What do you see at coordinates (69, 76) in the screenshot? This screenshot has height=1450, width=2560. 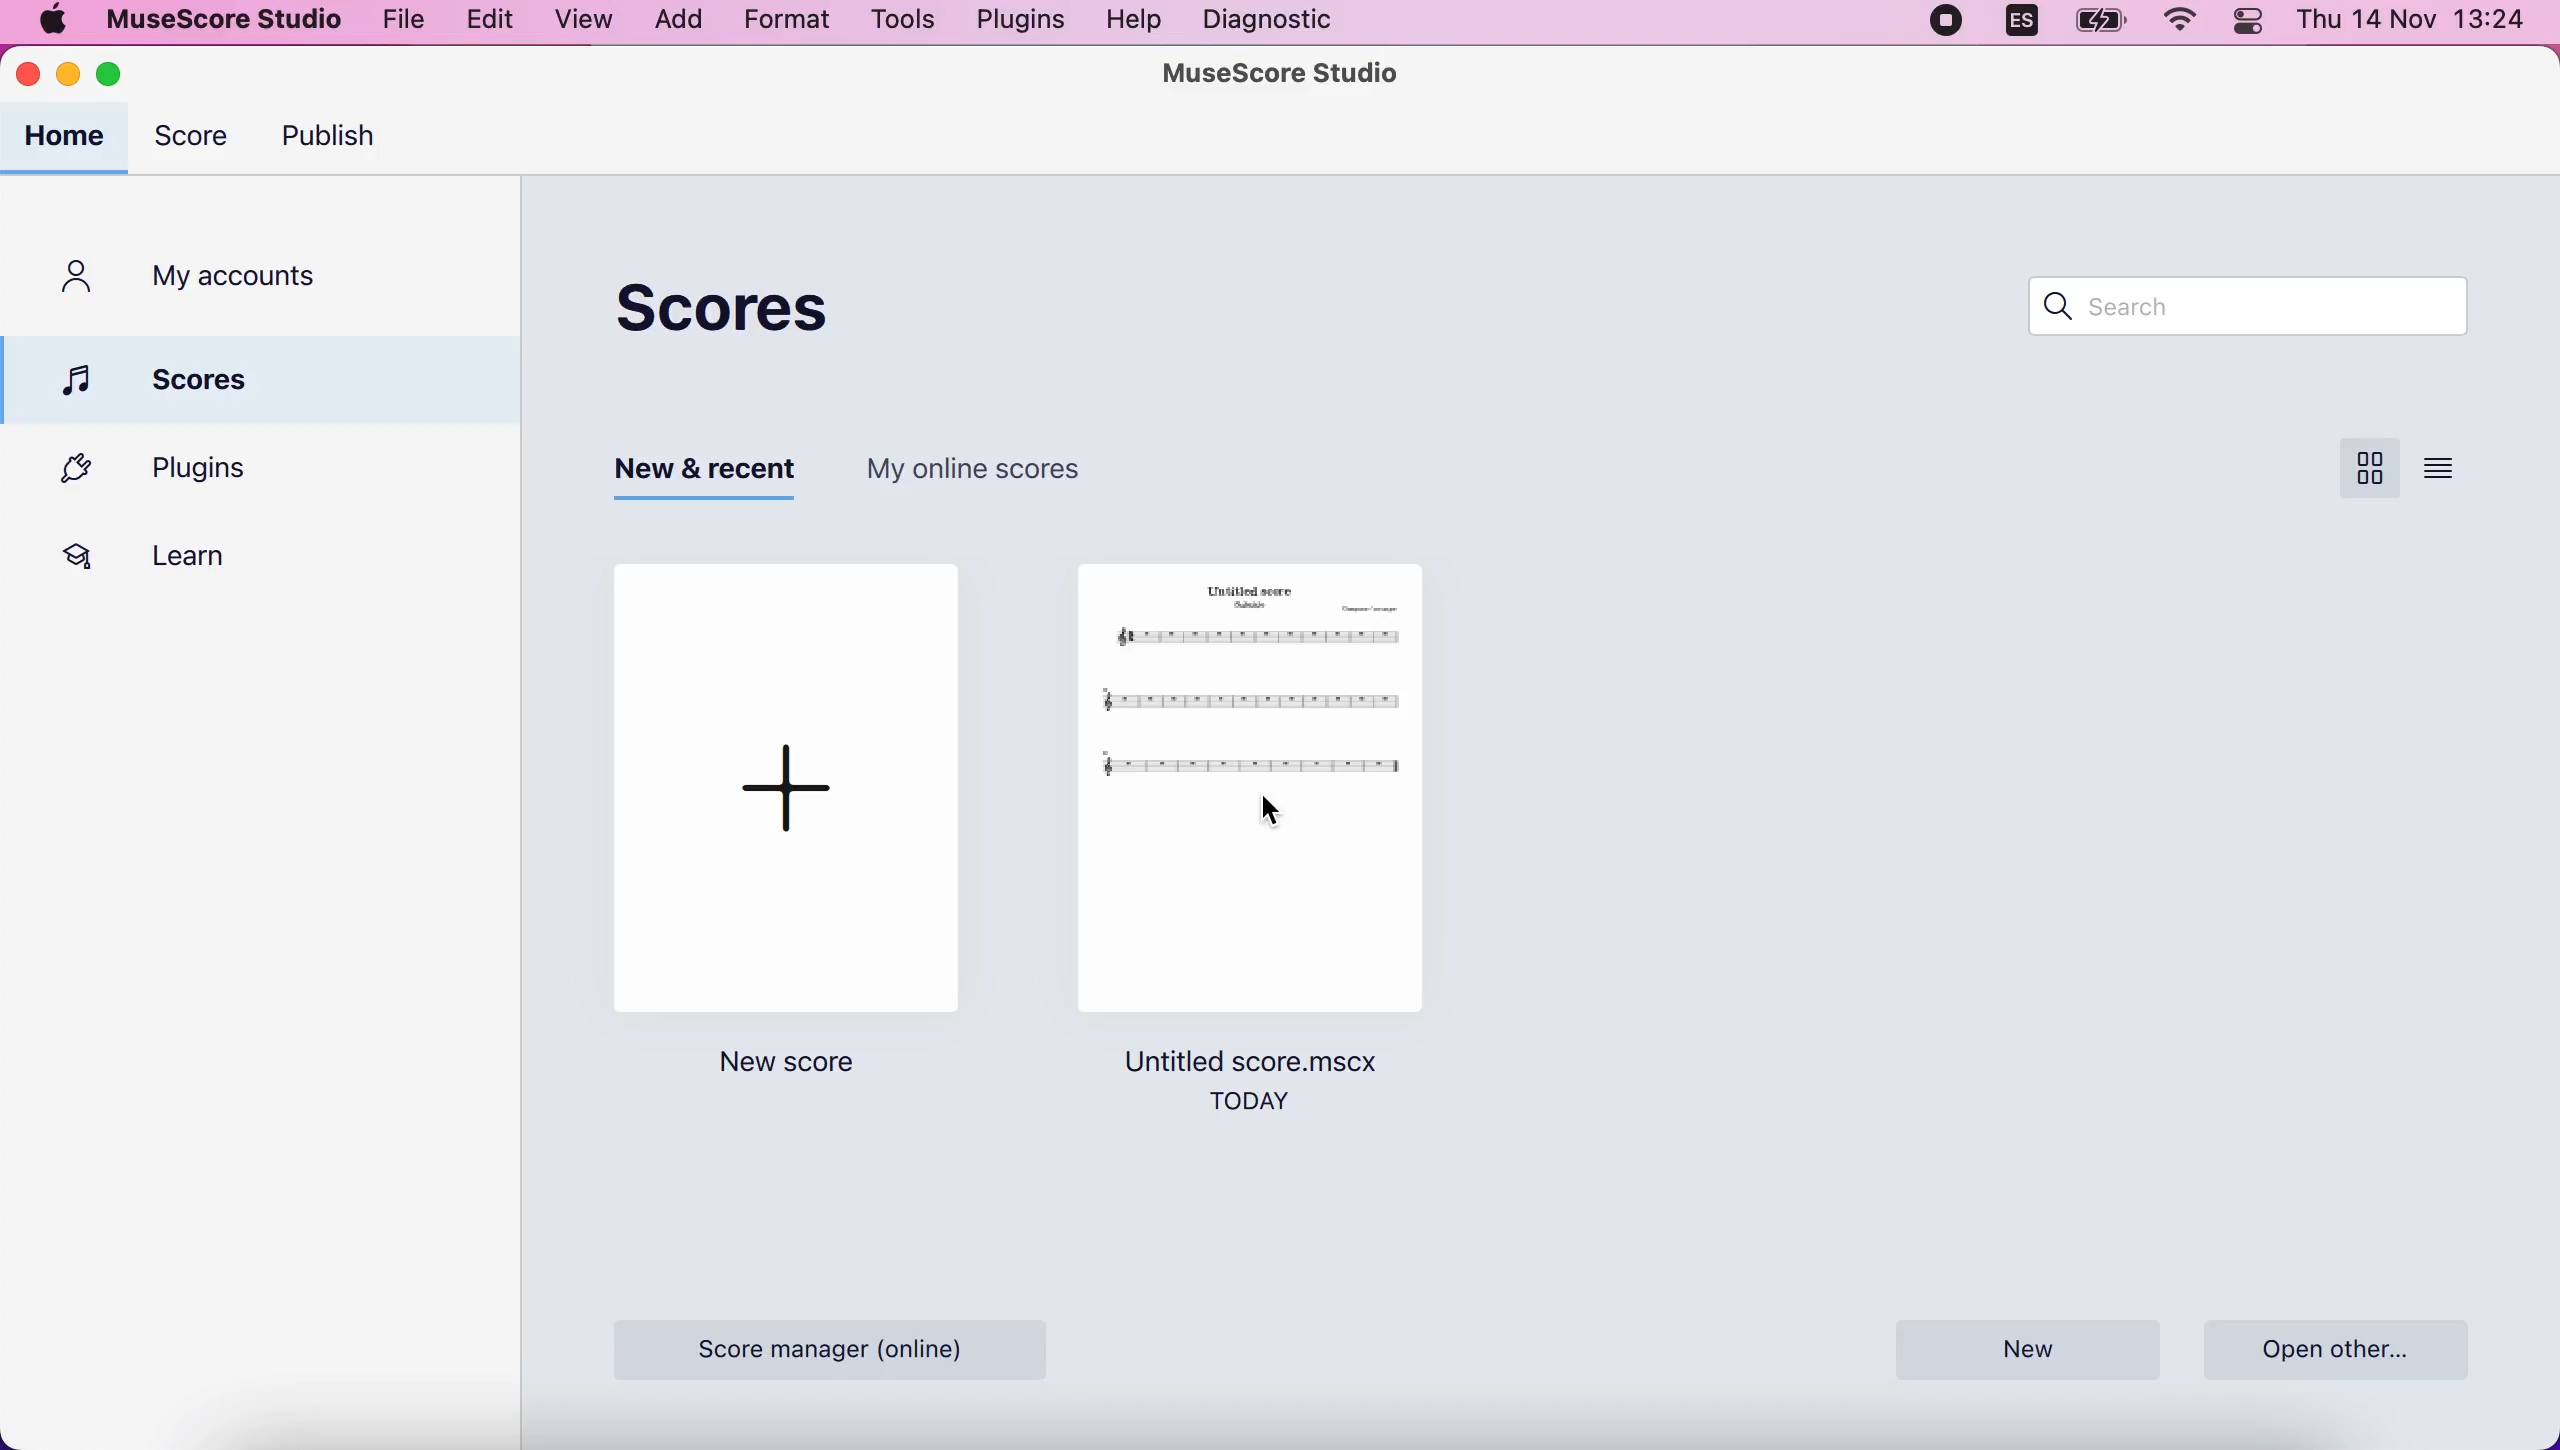 I see `minimize` at bounding box center [69, 76].